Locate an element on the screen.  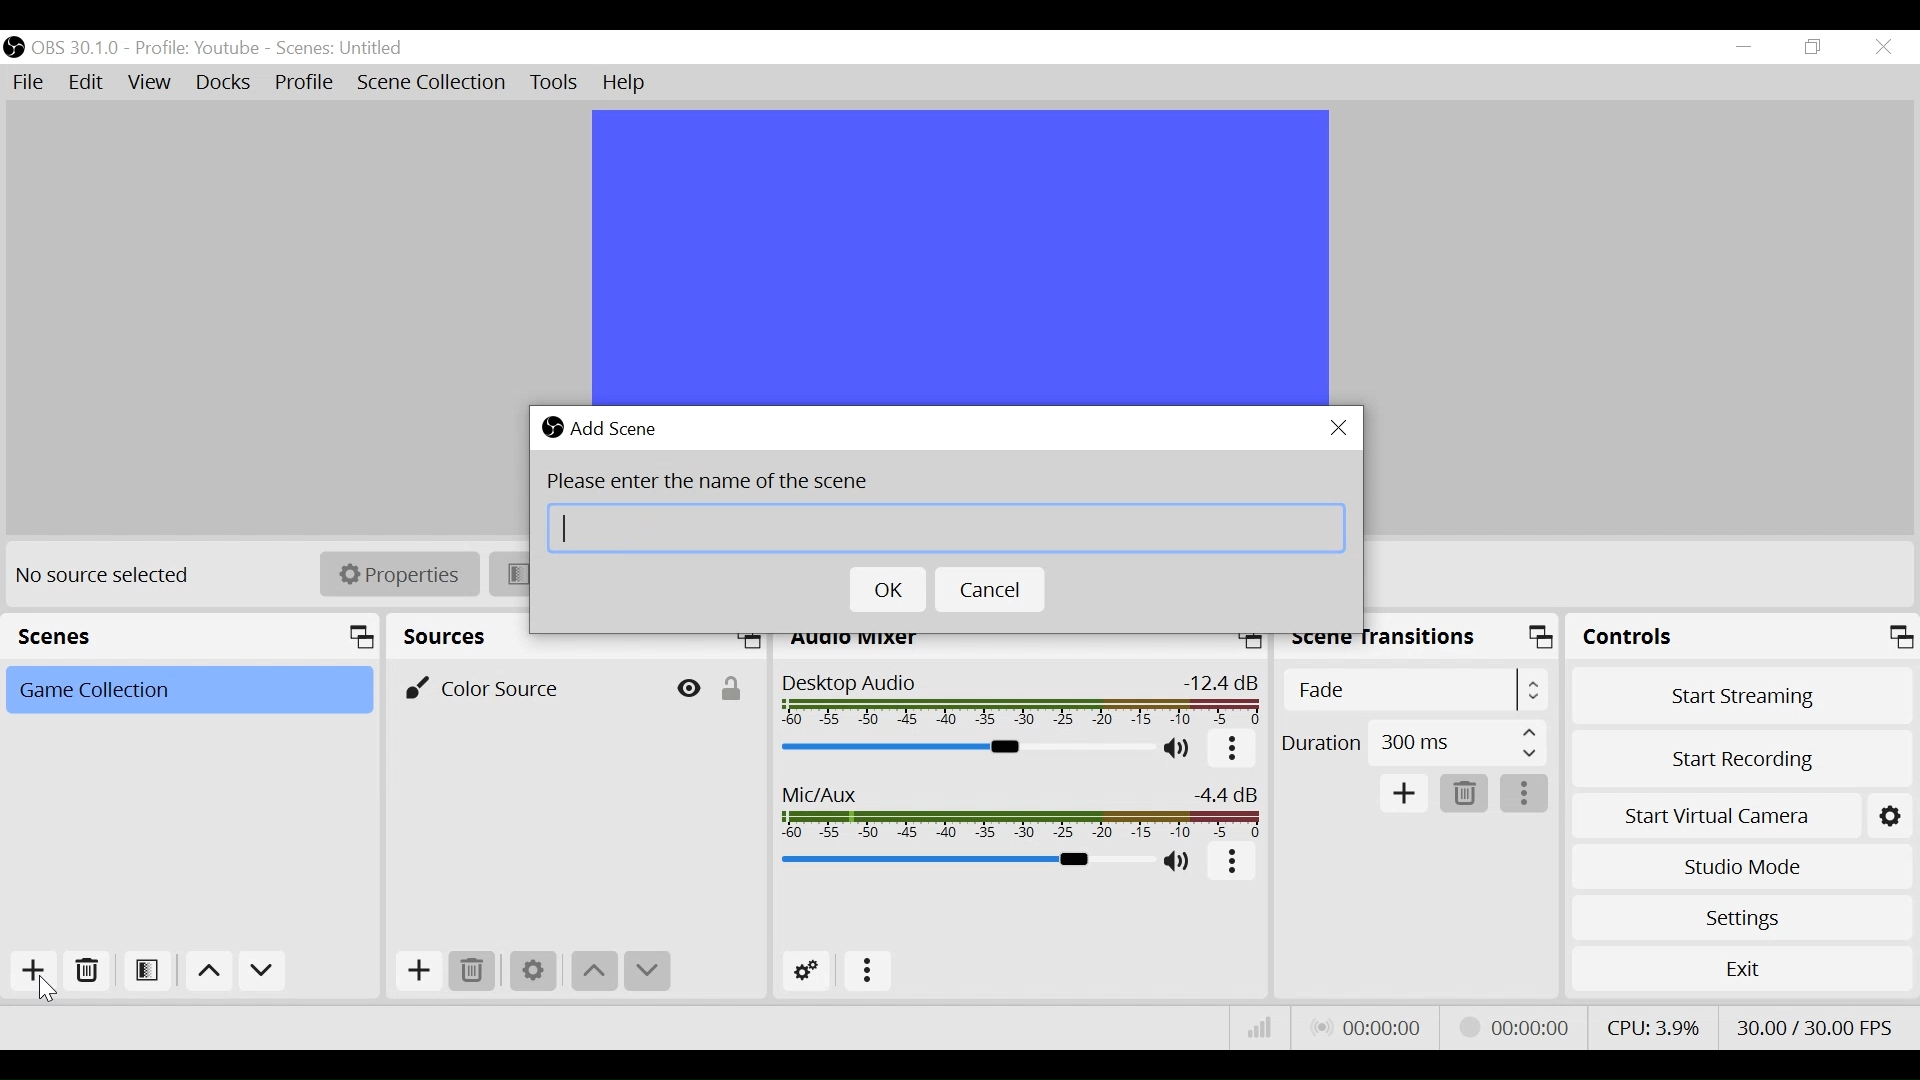
Desktop Audio is located at coordinates (1022, 702).